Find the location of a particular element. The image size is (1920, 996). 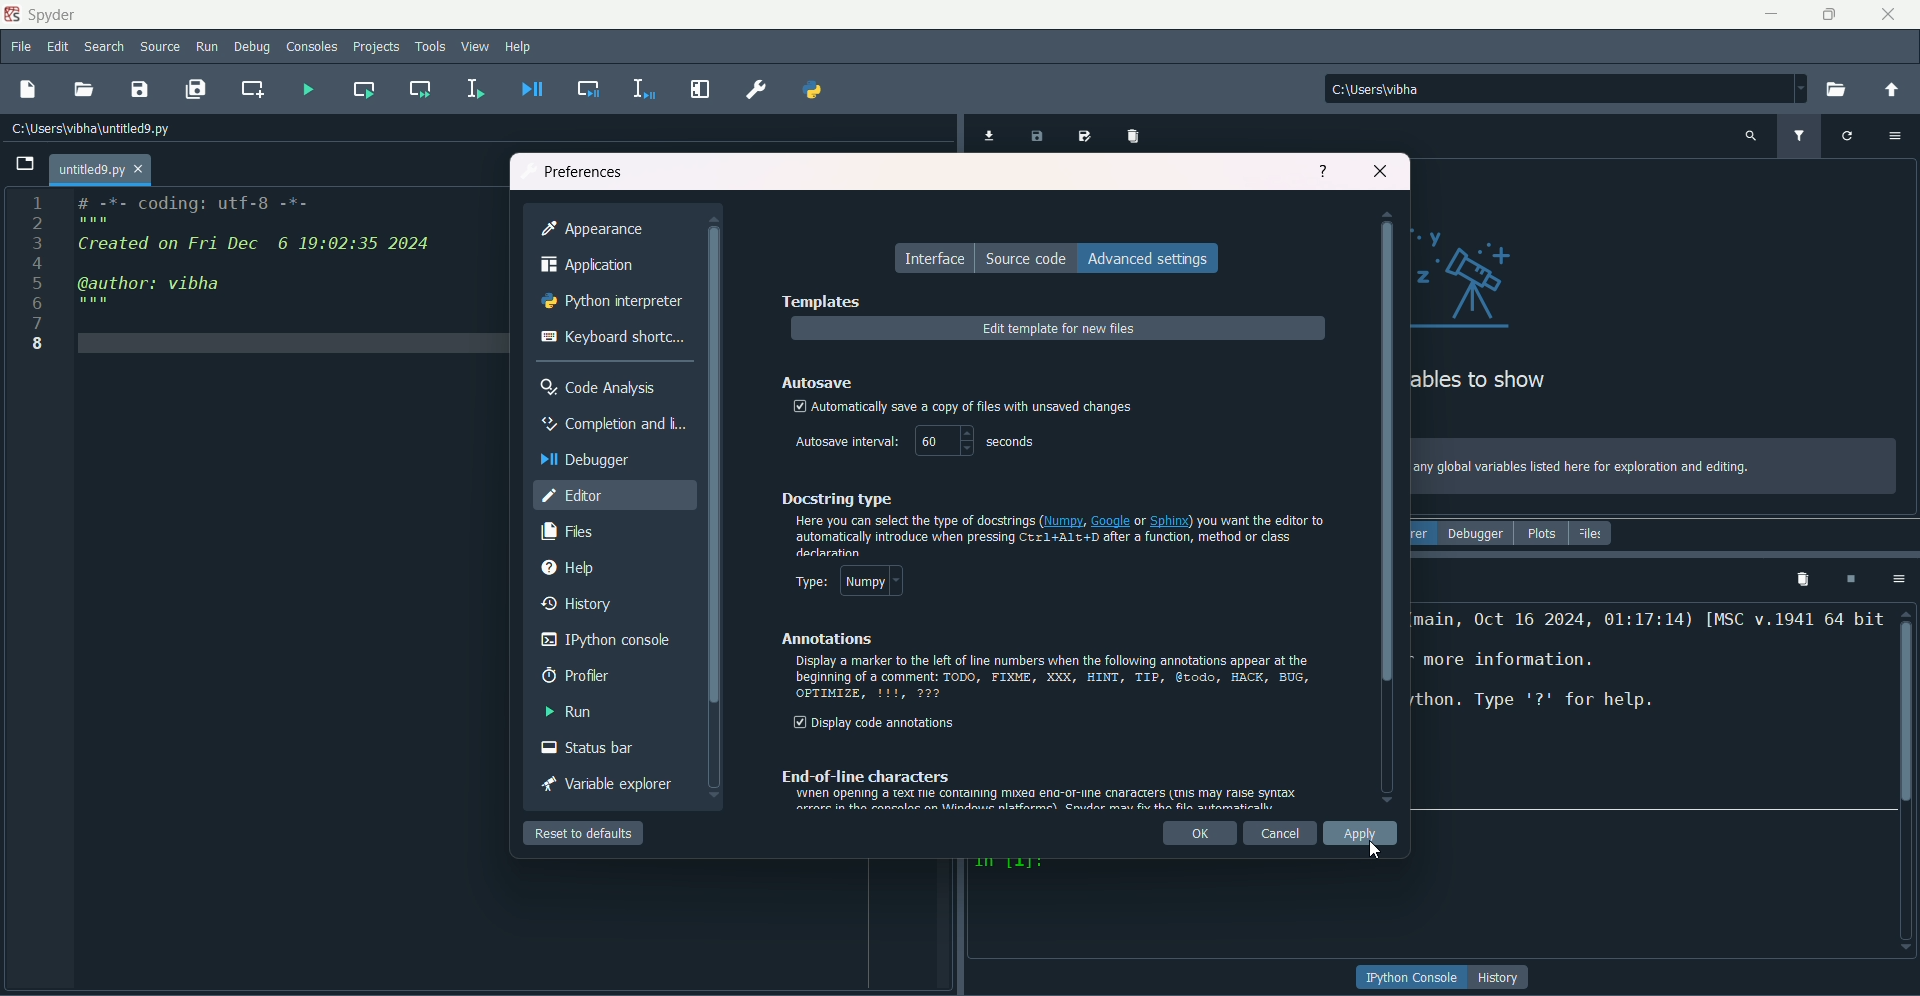

interrupt kernel is located at coordinates (1849, 579).